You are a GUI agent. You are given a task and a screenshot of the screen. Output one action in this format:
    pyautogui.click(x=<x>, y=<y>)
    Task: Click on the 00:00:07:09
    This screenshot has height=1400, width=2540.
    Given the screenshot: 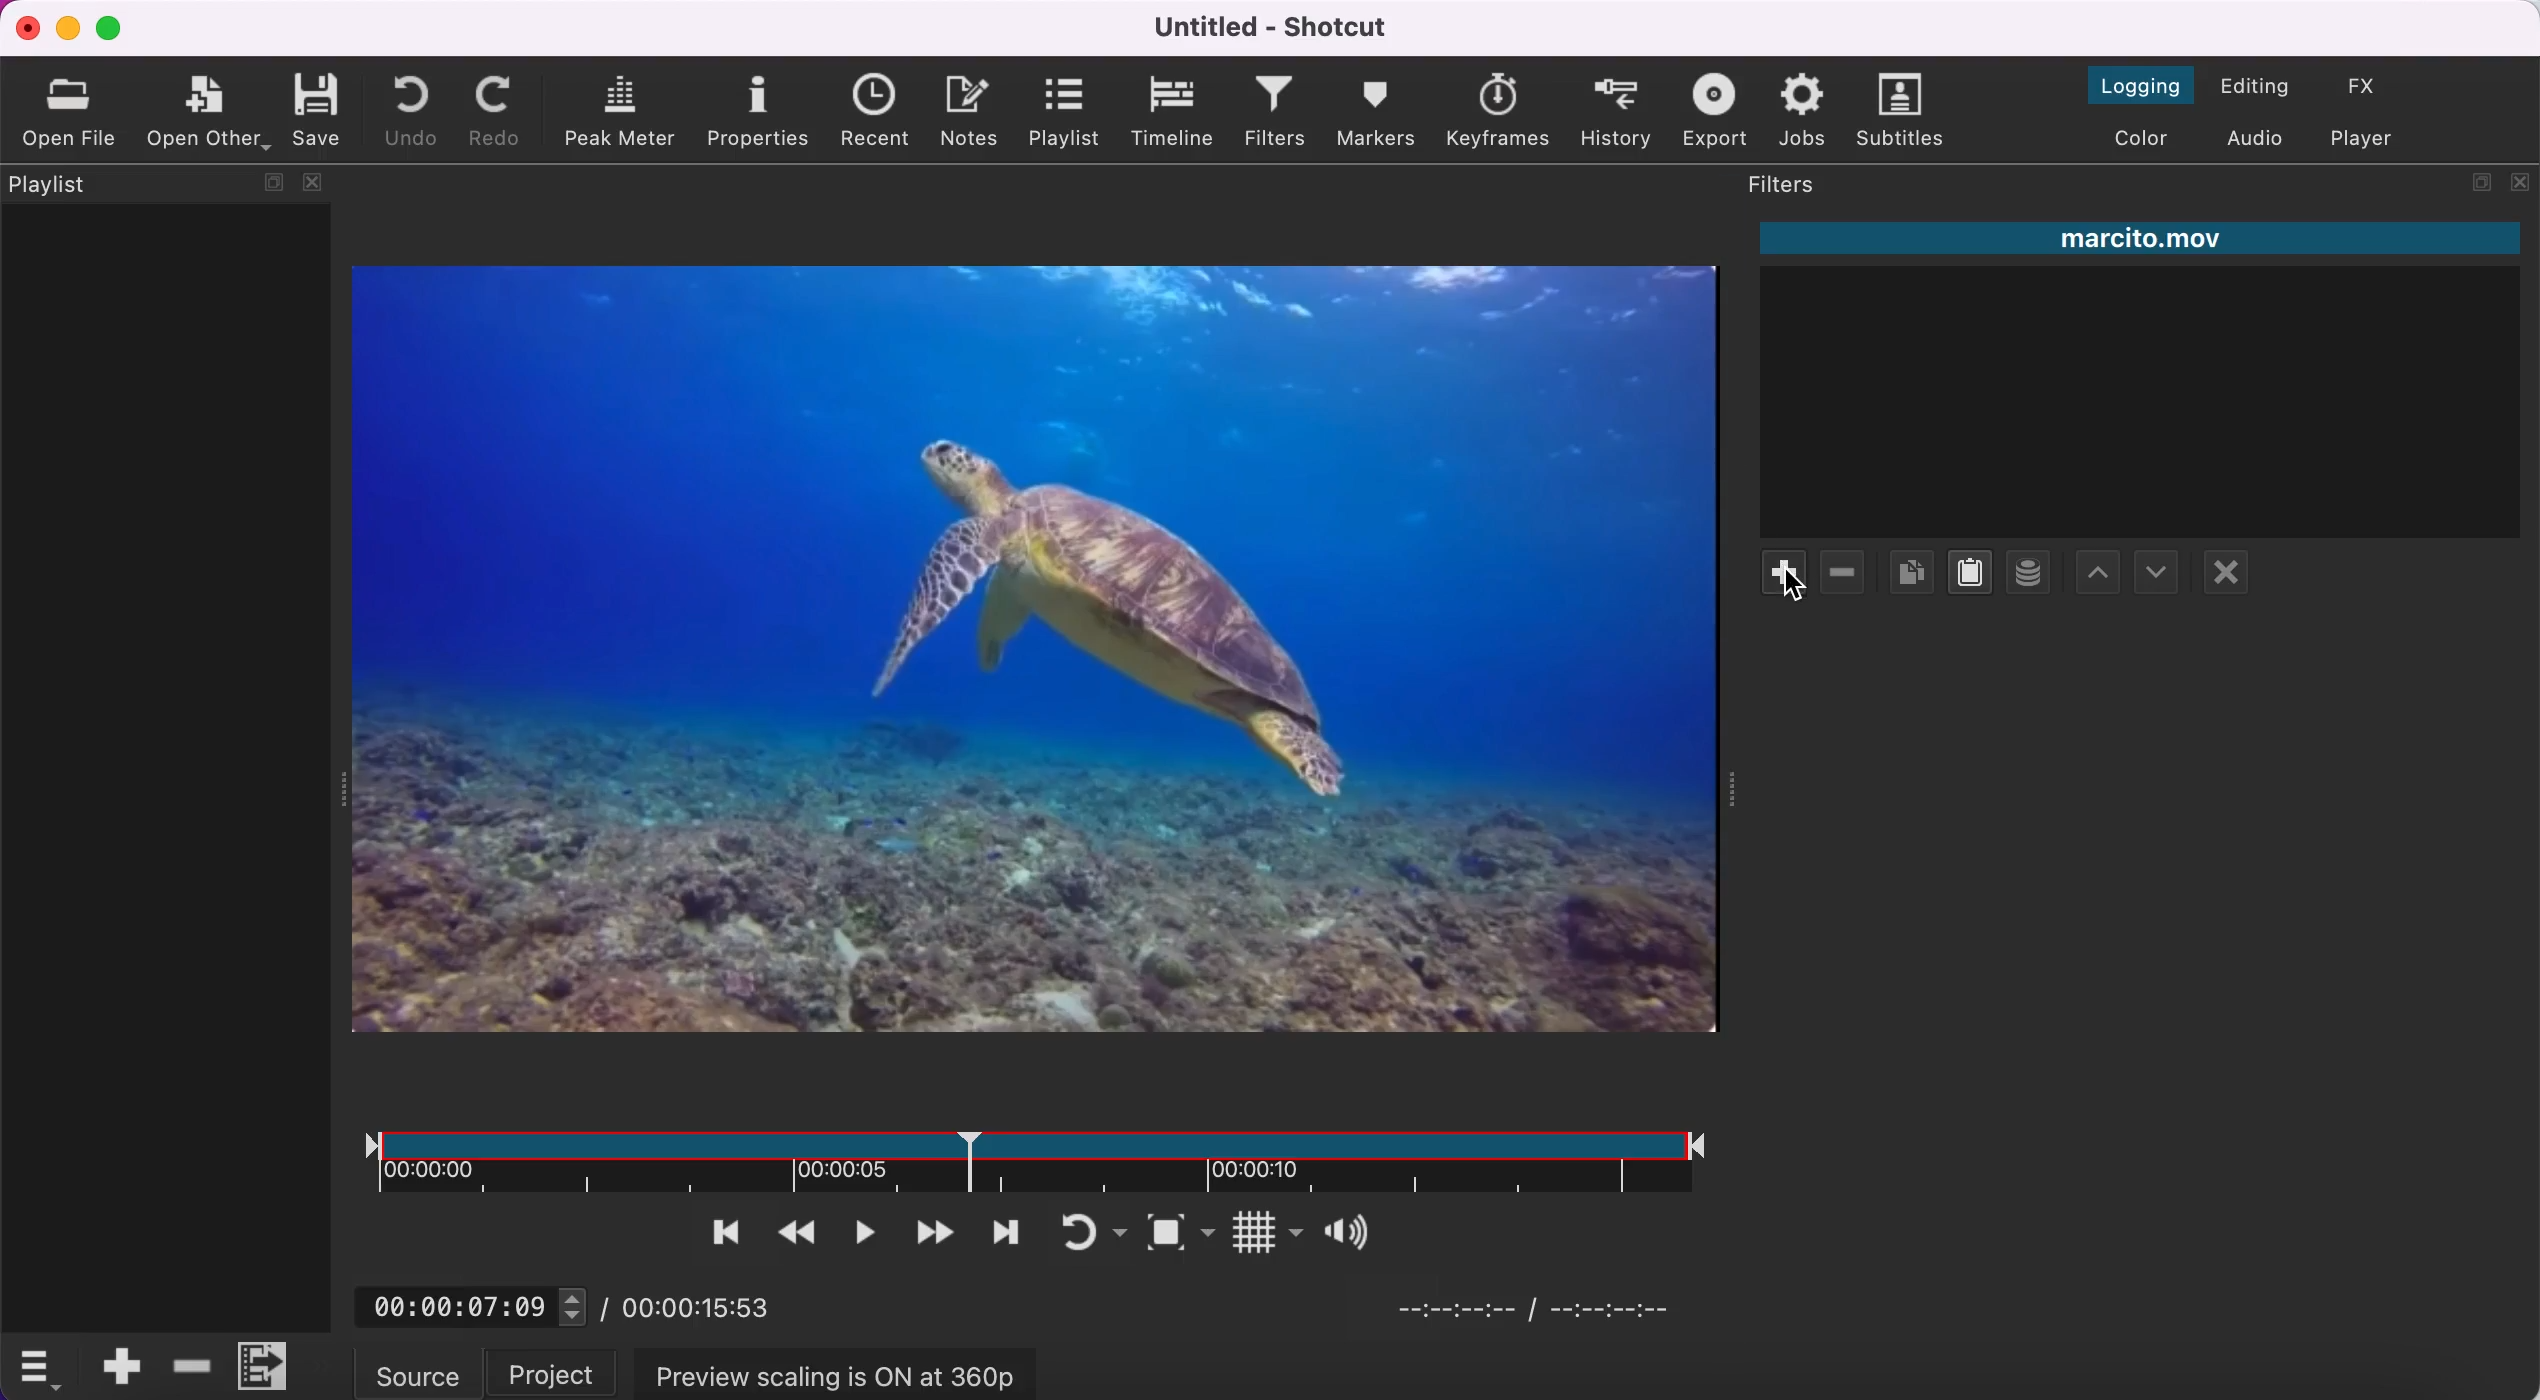 What is the action you would take?
    pyautogui.click(x=470, y=1300)
    